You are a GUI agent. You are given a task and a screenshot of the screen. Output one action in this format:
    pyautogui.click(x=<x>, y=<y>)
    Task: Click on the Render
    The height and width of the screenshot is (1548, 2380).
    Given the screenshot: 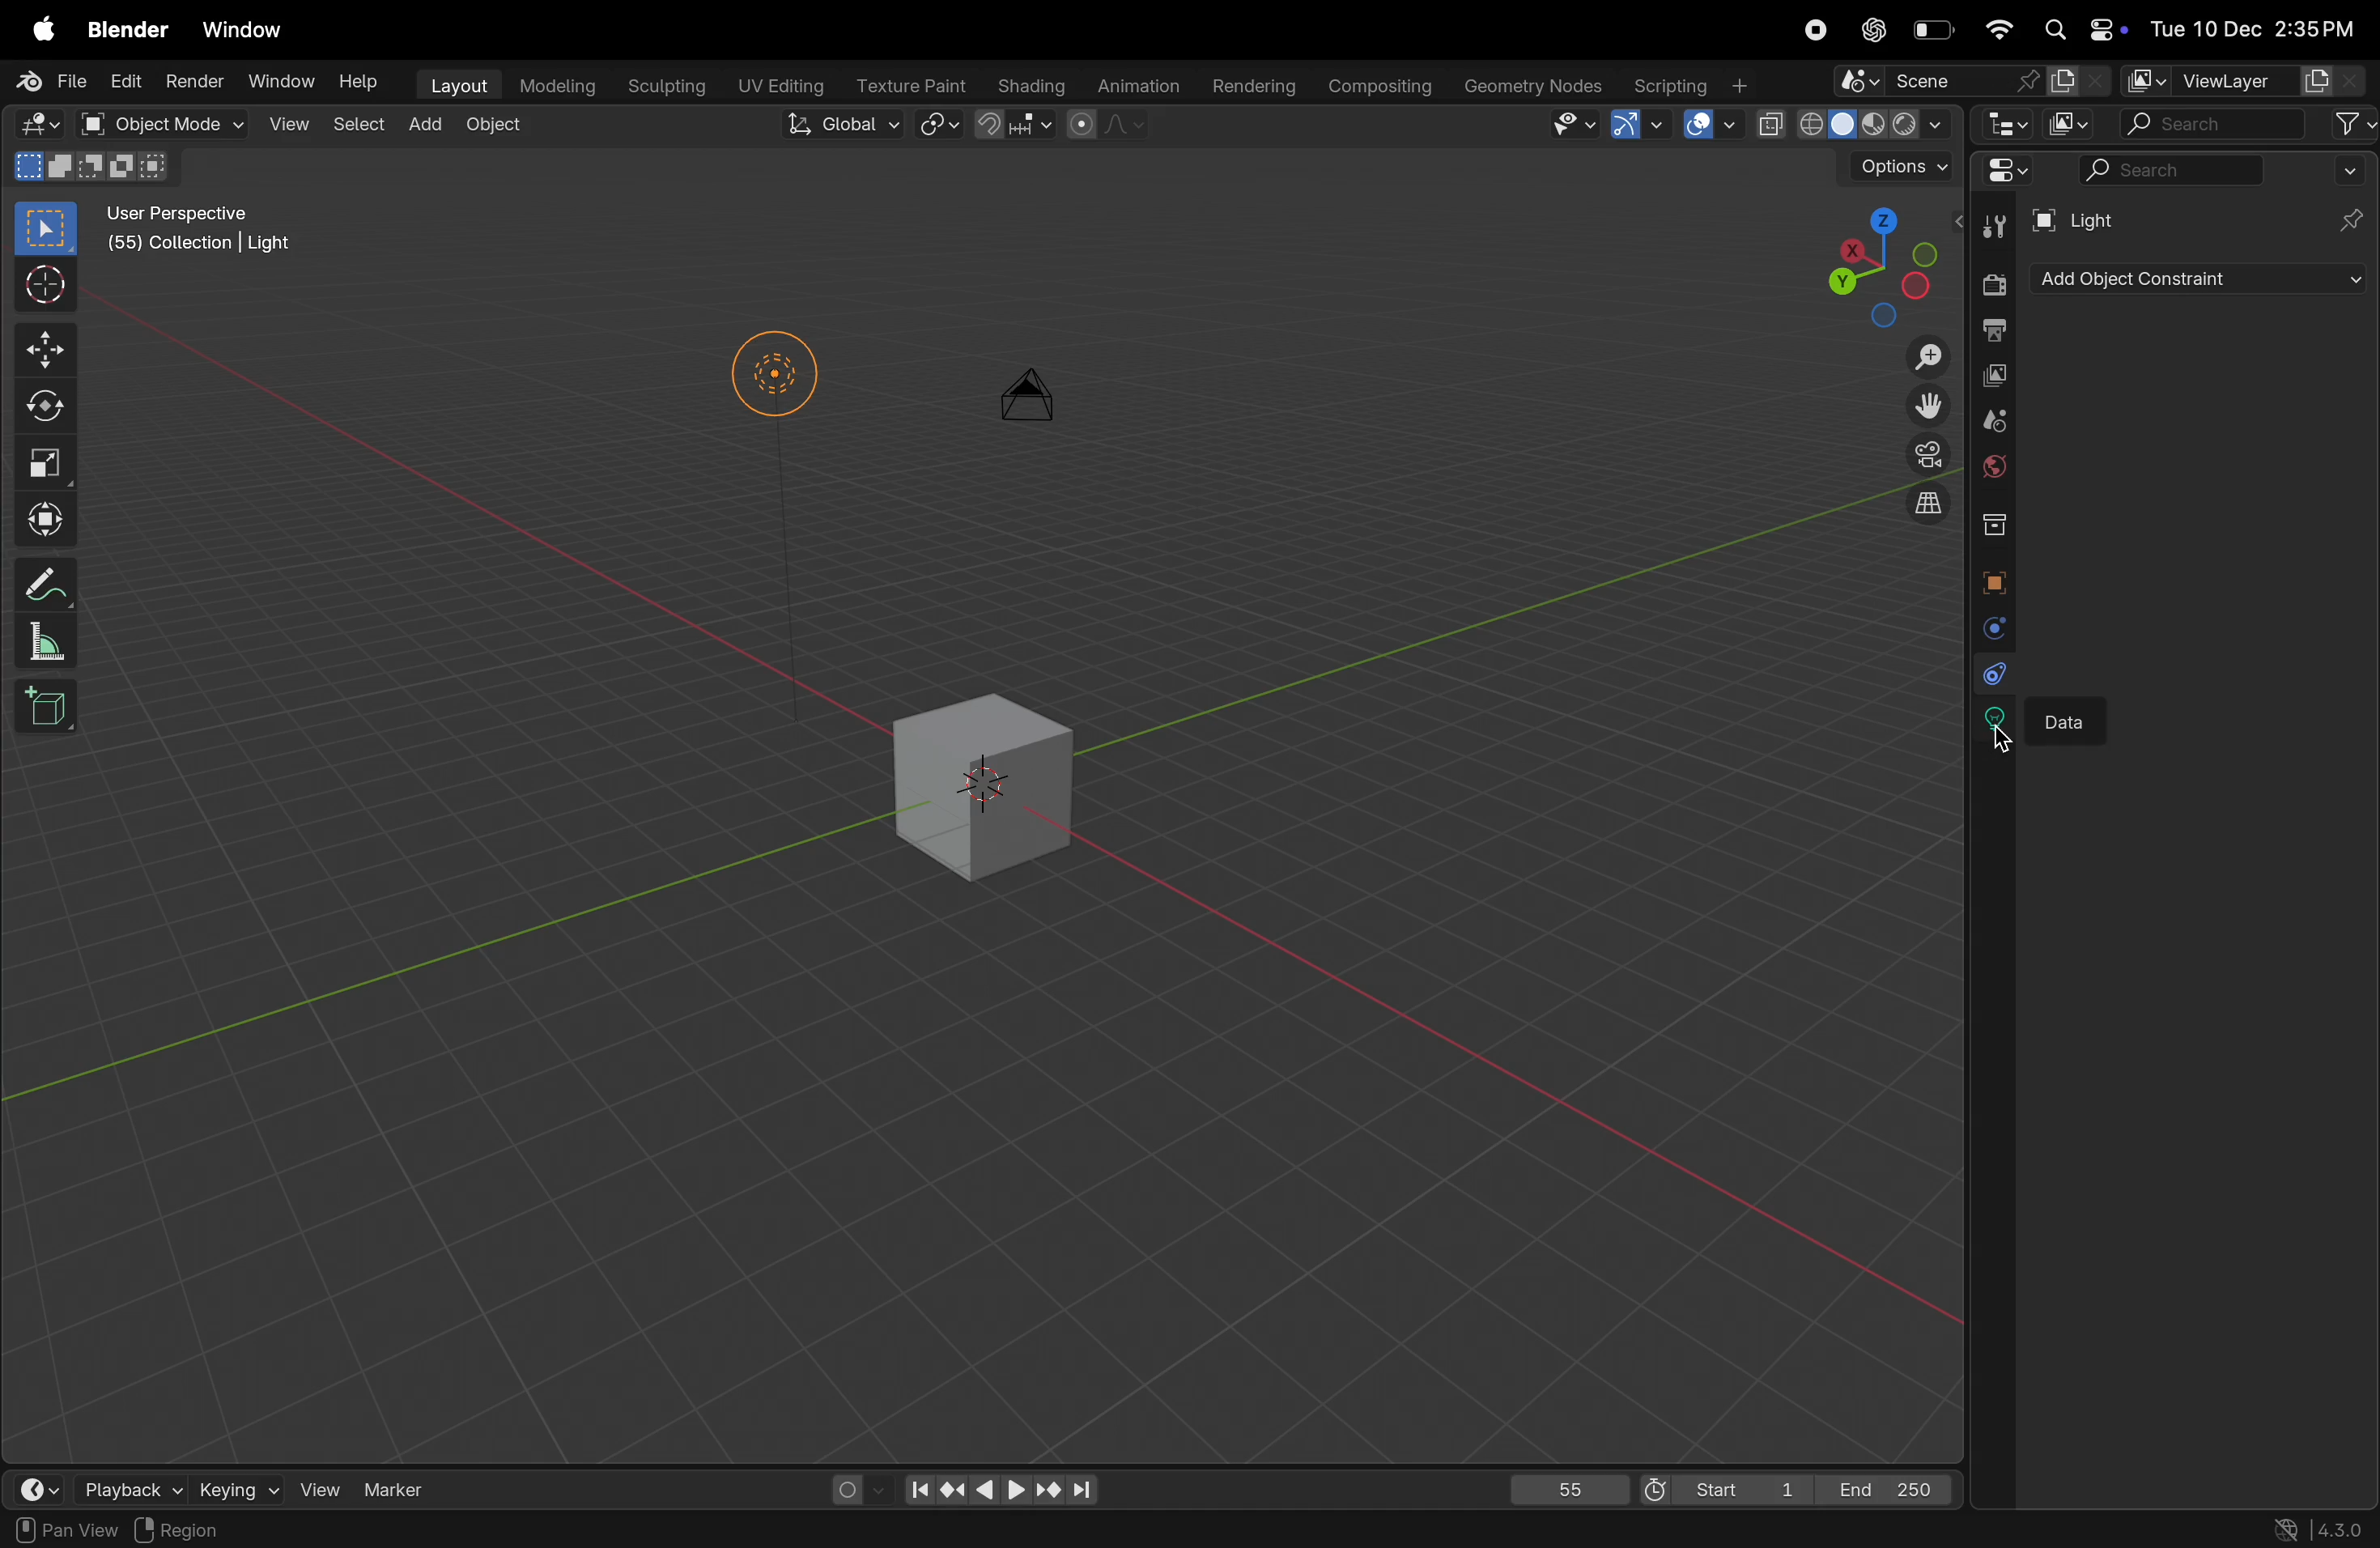 What is the action you would take?
    pyautogui.click(x=192, y=81)
    